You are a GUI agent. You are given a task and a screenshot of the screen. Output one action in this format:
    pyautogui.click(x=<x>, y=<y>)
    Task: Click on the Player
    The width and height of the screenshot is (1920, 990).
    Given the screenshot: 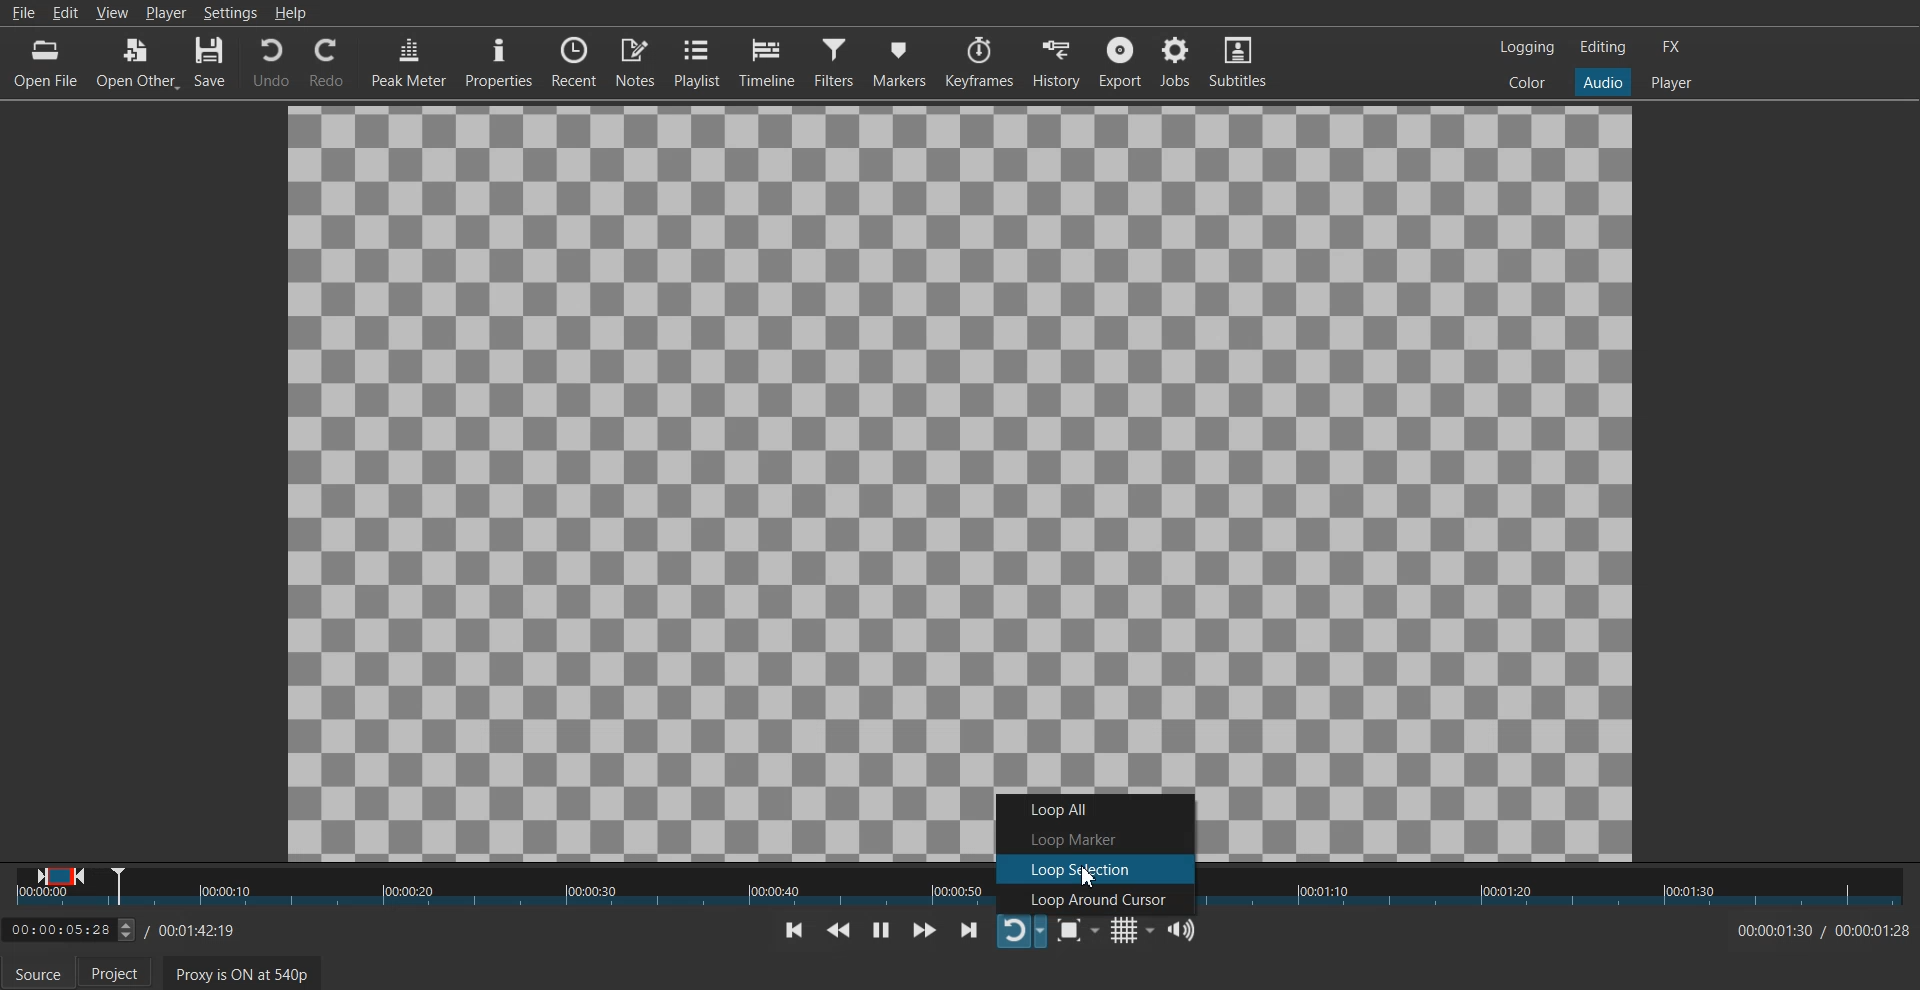 What is the action you would take?
    pyautogui.click(x=165, y=13)
    